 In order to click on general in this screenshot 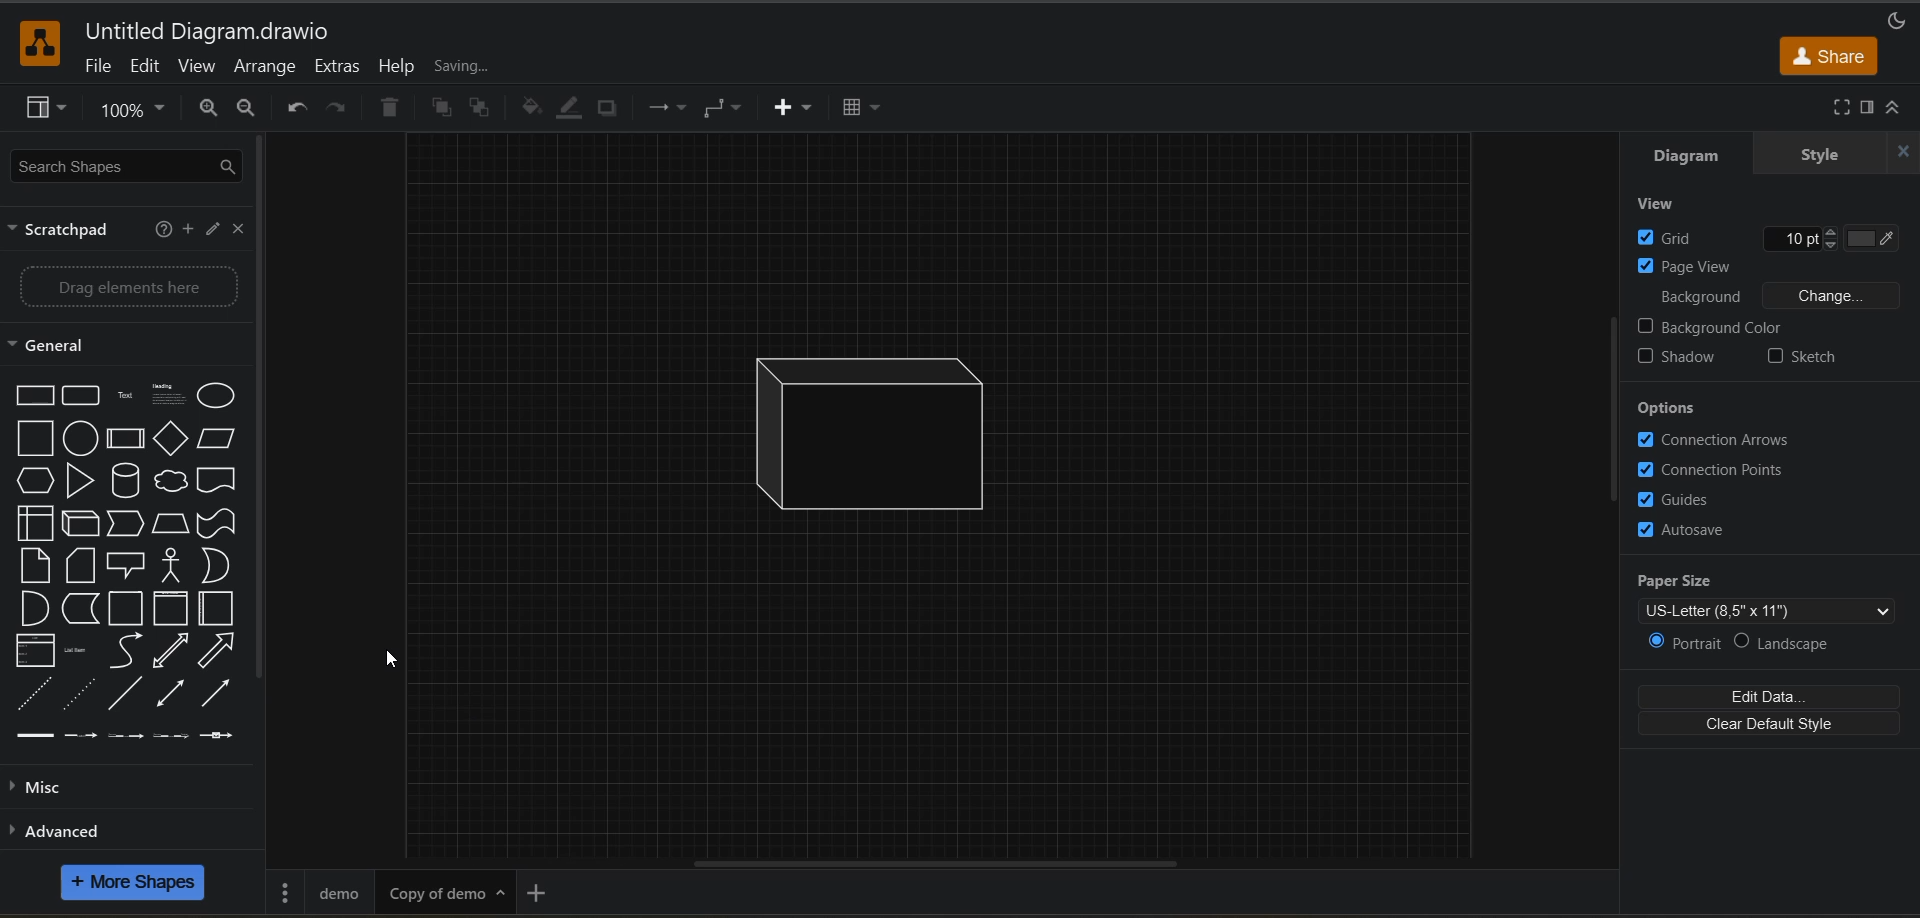, I will do `click(52, 346)`.